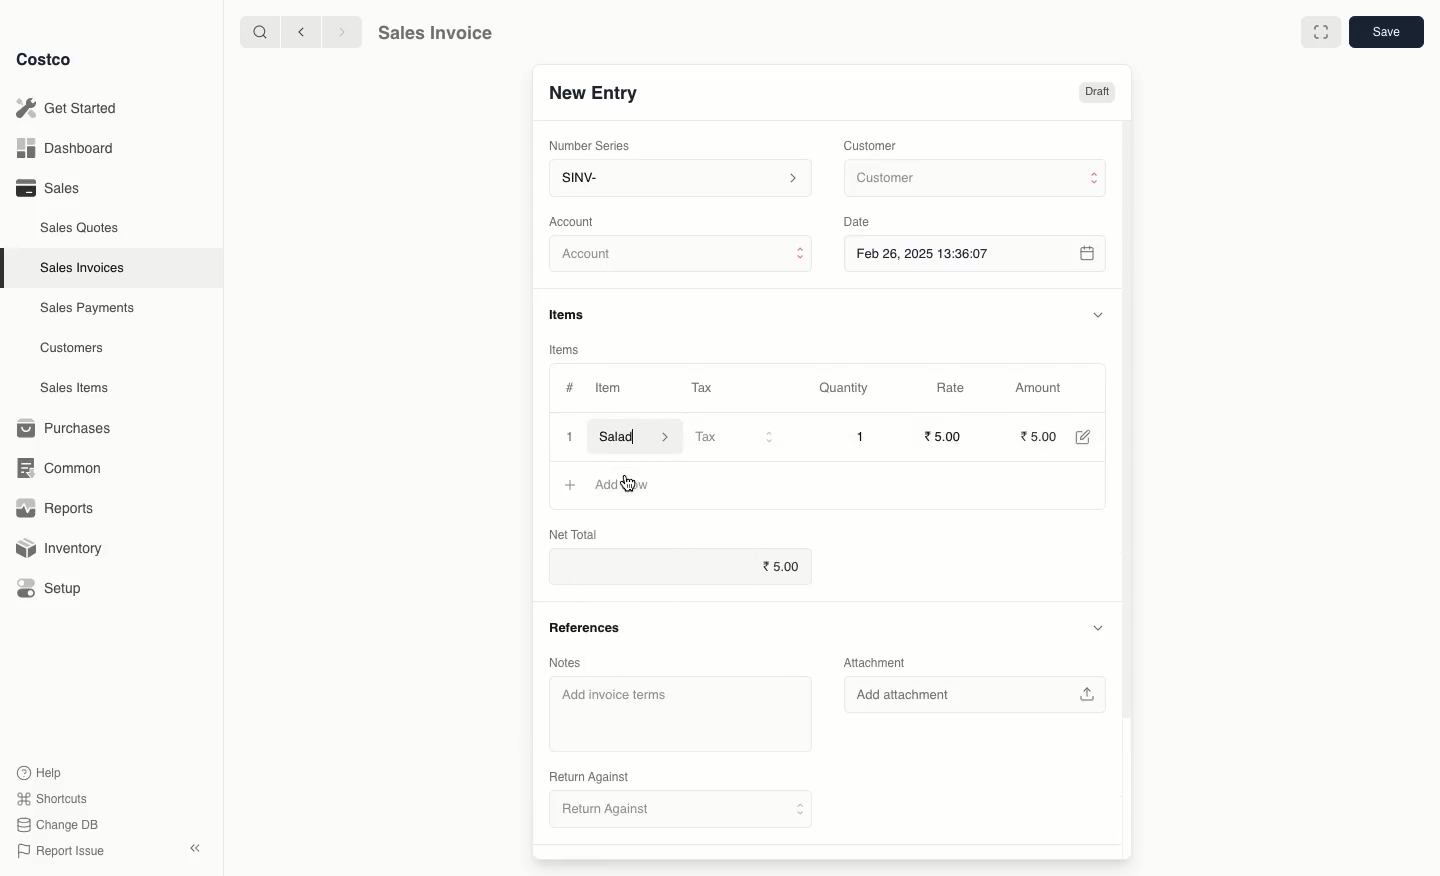 The height and width of the screenshot is (876, 1440). What do you see at coordinates (83, 268) in the screenshot?
I see `Sales Invoices` at bounding box center [83, 268].